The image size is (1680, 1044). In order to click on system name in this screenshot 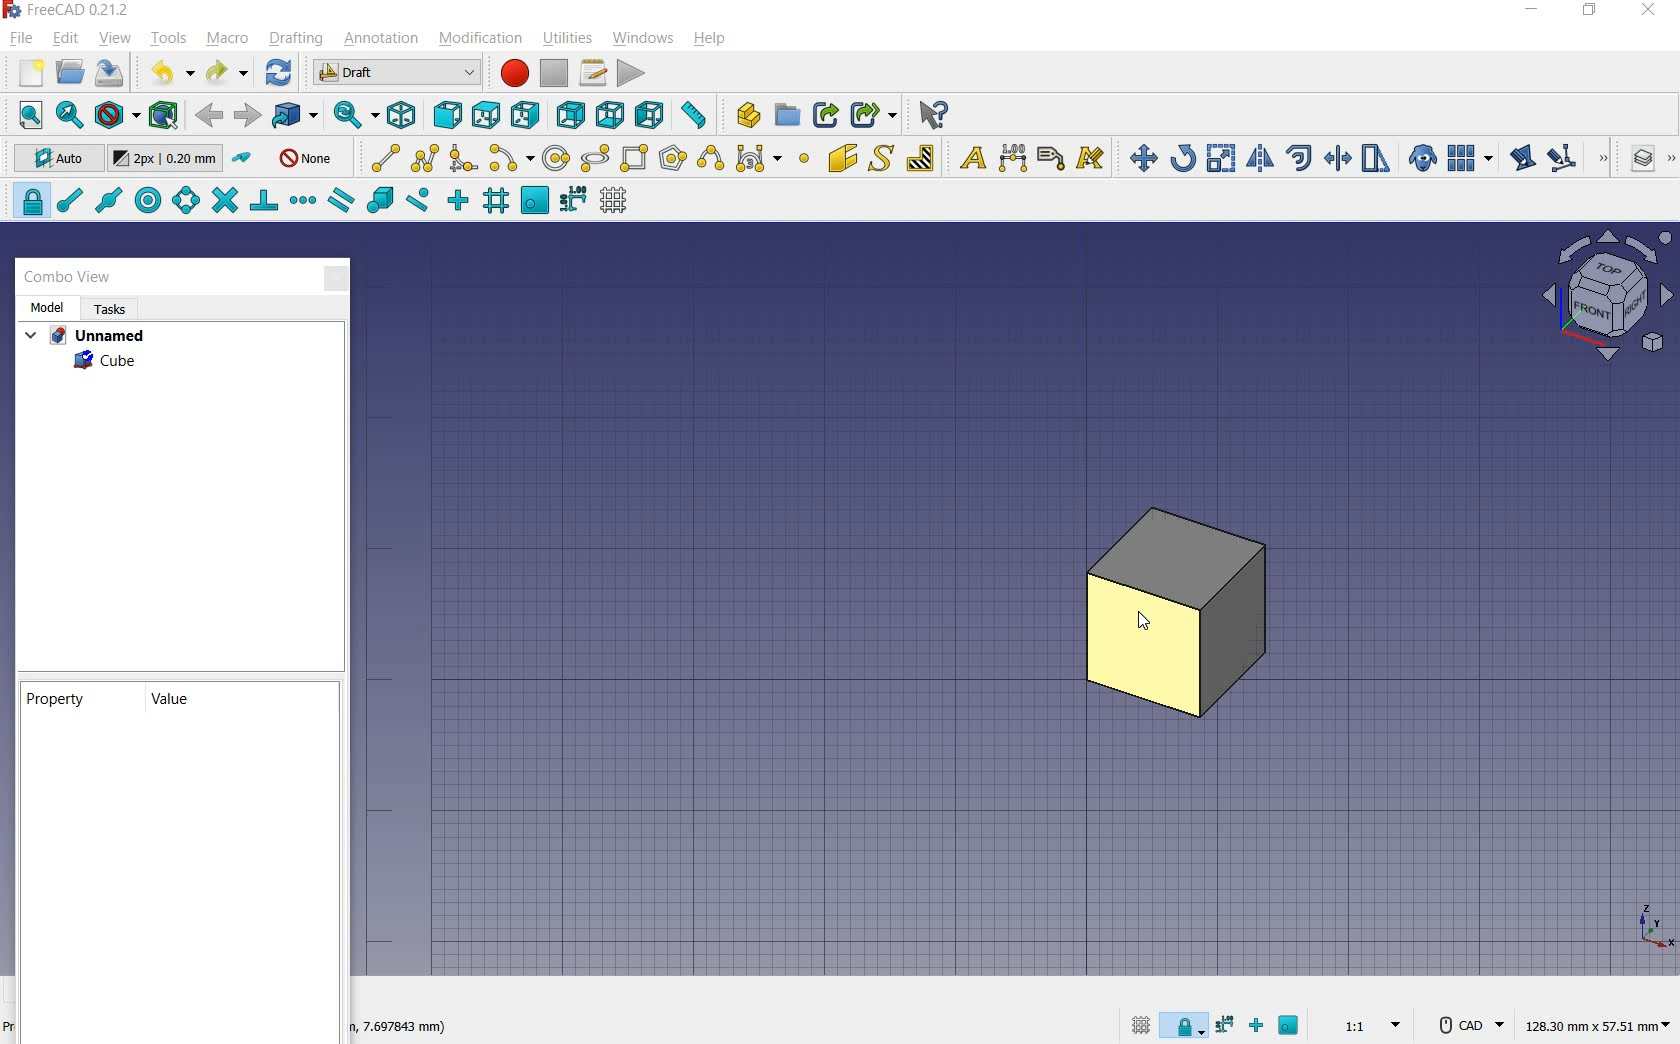, I will do `click(68, 10)`.